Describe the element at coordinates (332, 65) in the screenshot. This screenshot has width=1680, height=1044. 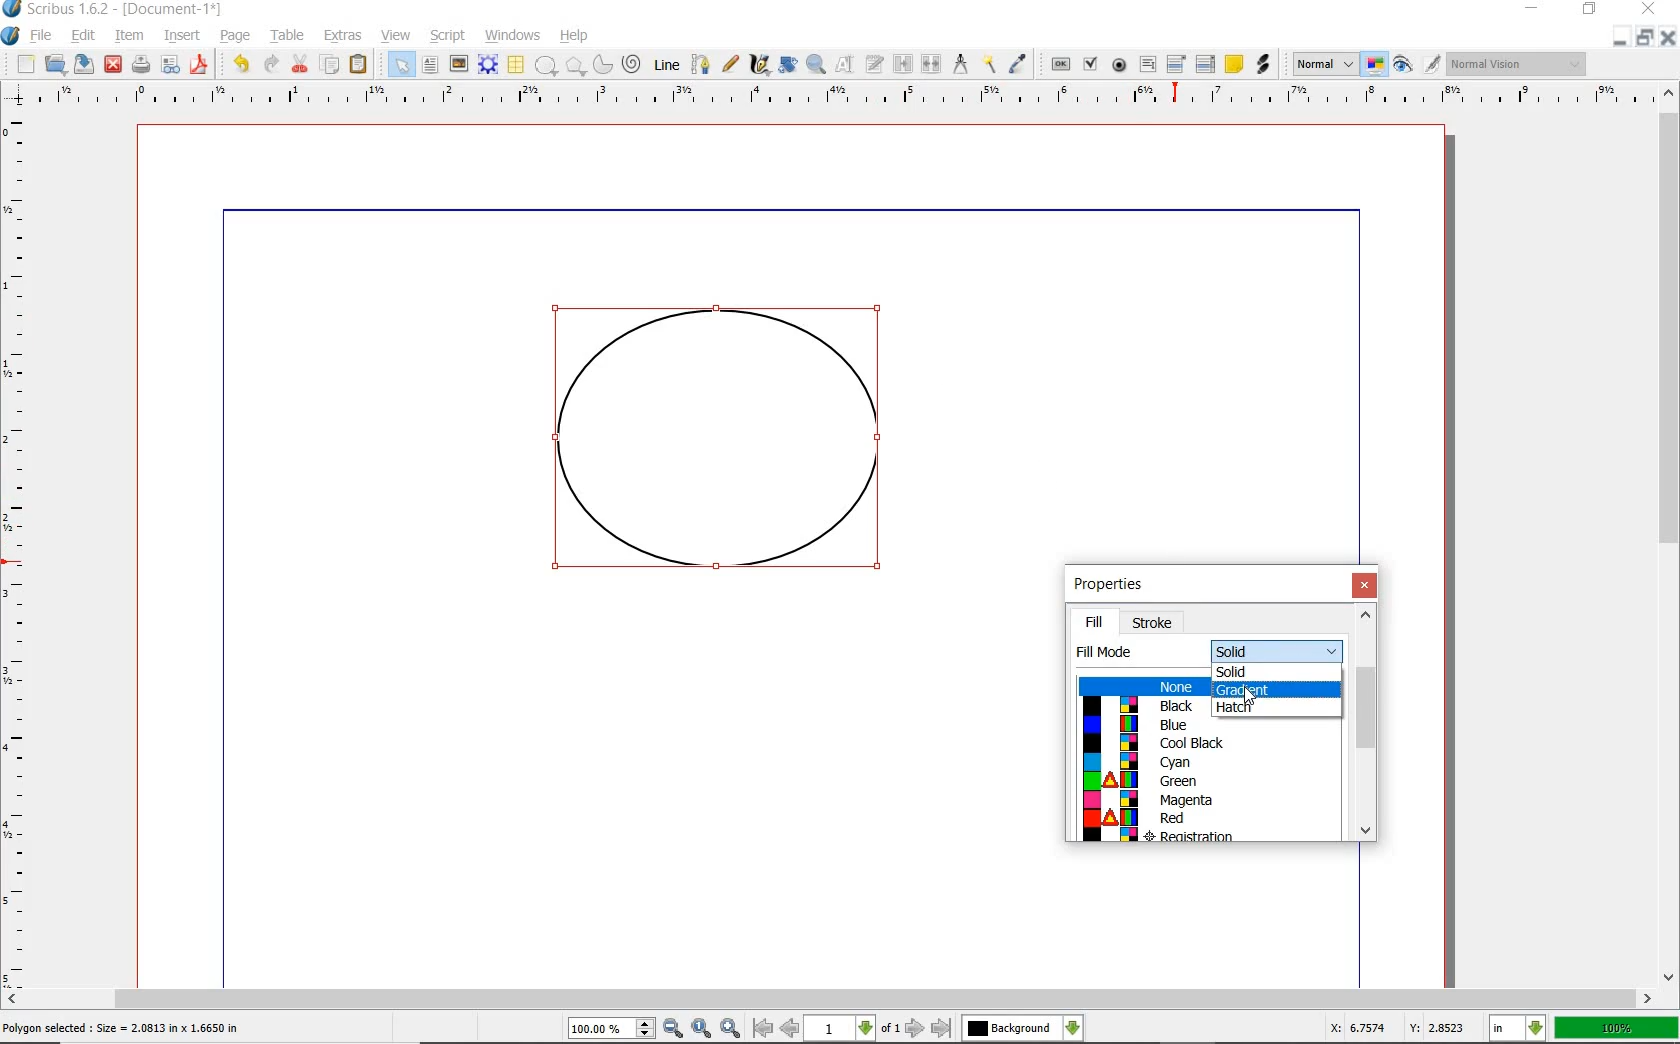
I see `COPY` at that location.